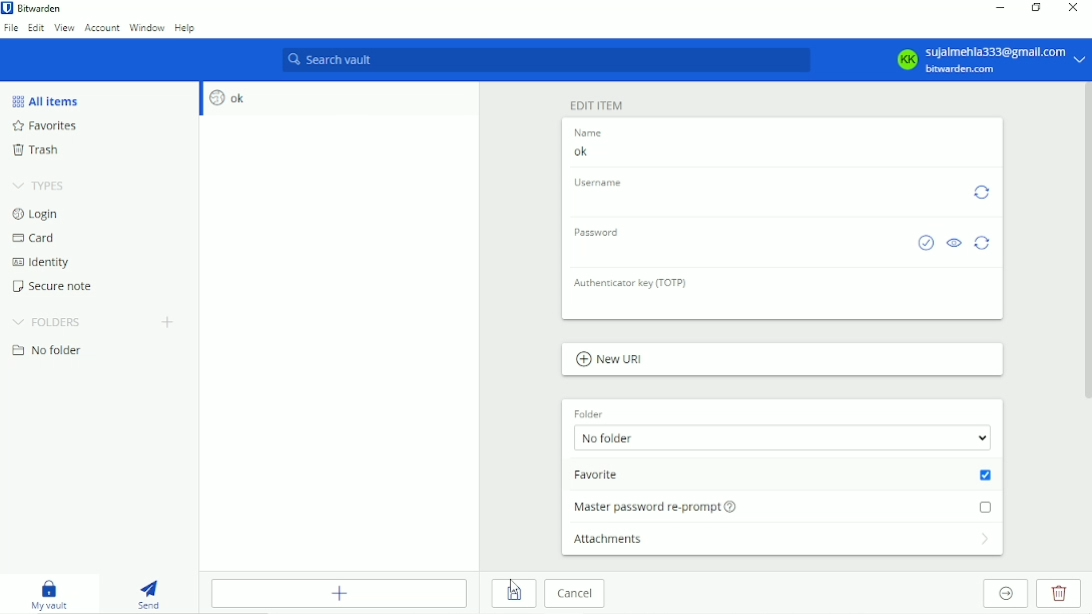  I want to click on Move to organization, so click(1005, 594).